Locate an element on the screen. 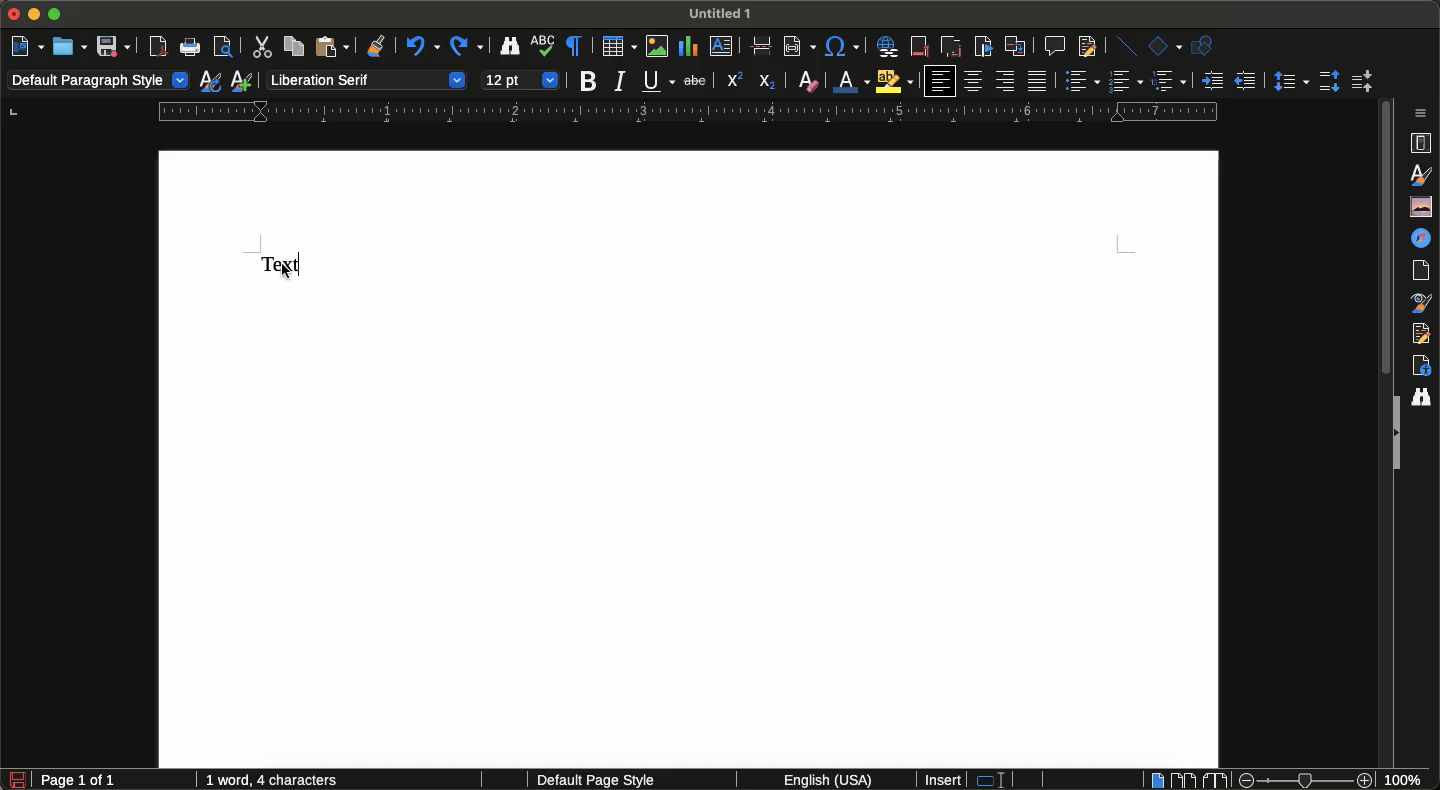 This screenshot has height=790, width=1440. Decrease paragraph spacing is located at coordinates (1360, 83).